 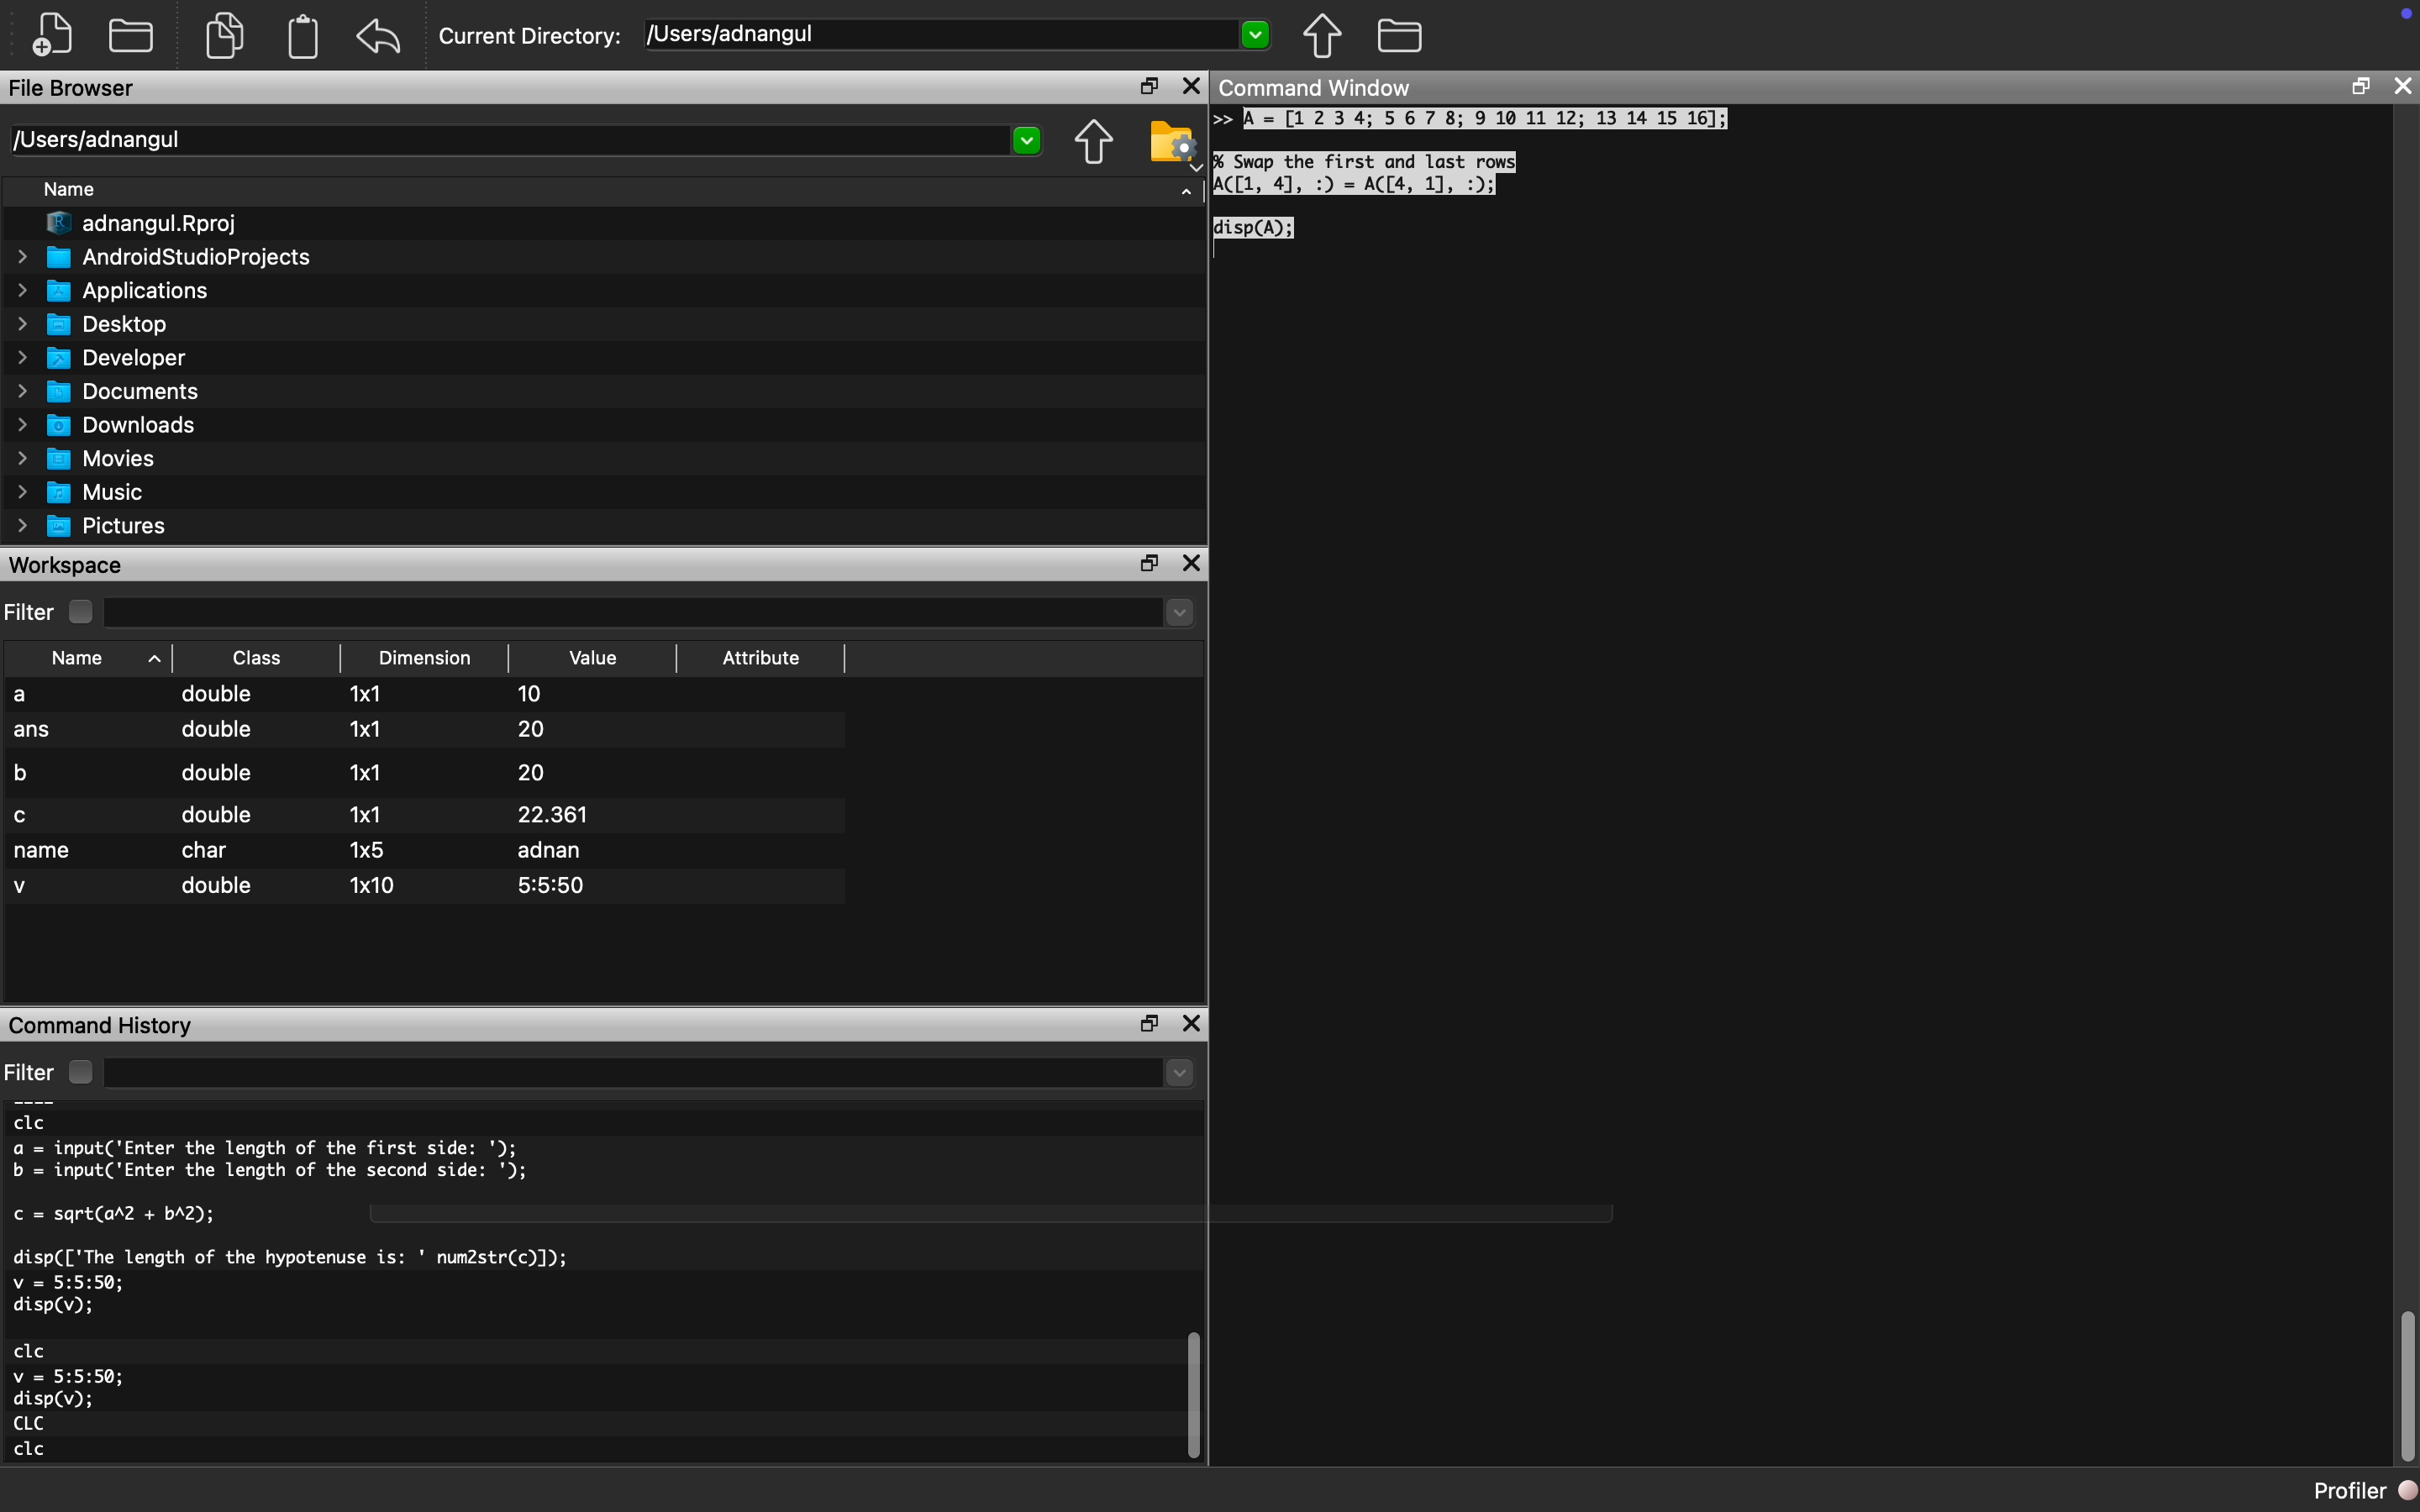 What do you see at coordinates (113, 291) in the screenshot?
I see `> [B Applications` at bounding box center [113, 291].